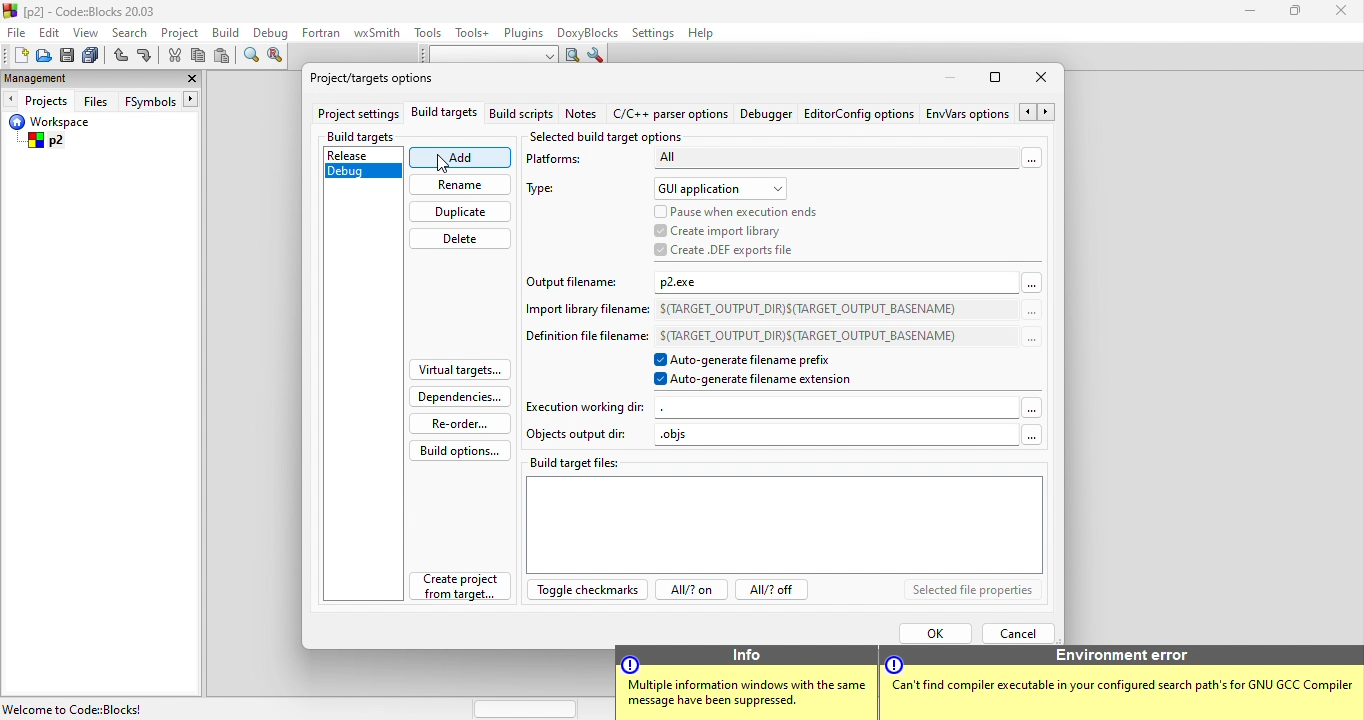 This screenshot has height=720, width=1364. What do you see at coordinates (525, 34) in the screenshot?
I see `plugins` at bounding box center [525, 34].